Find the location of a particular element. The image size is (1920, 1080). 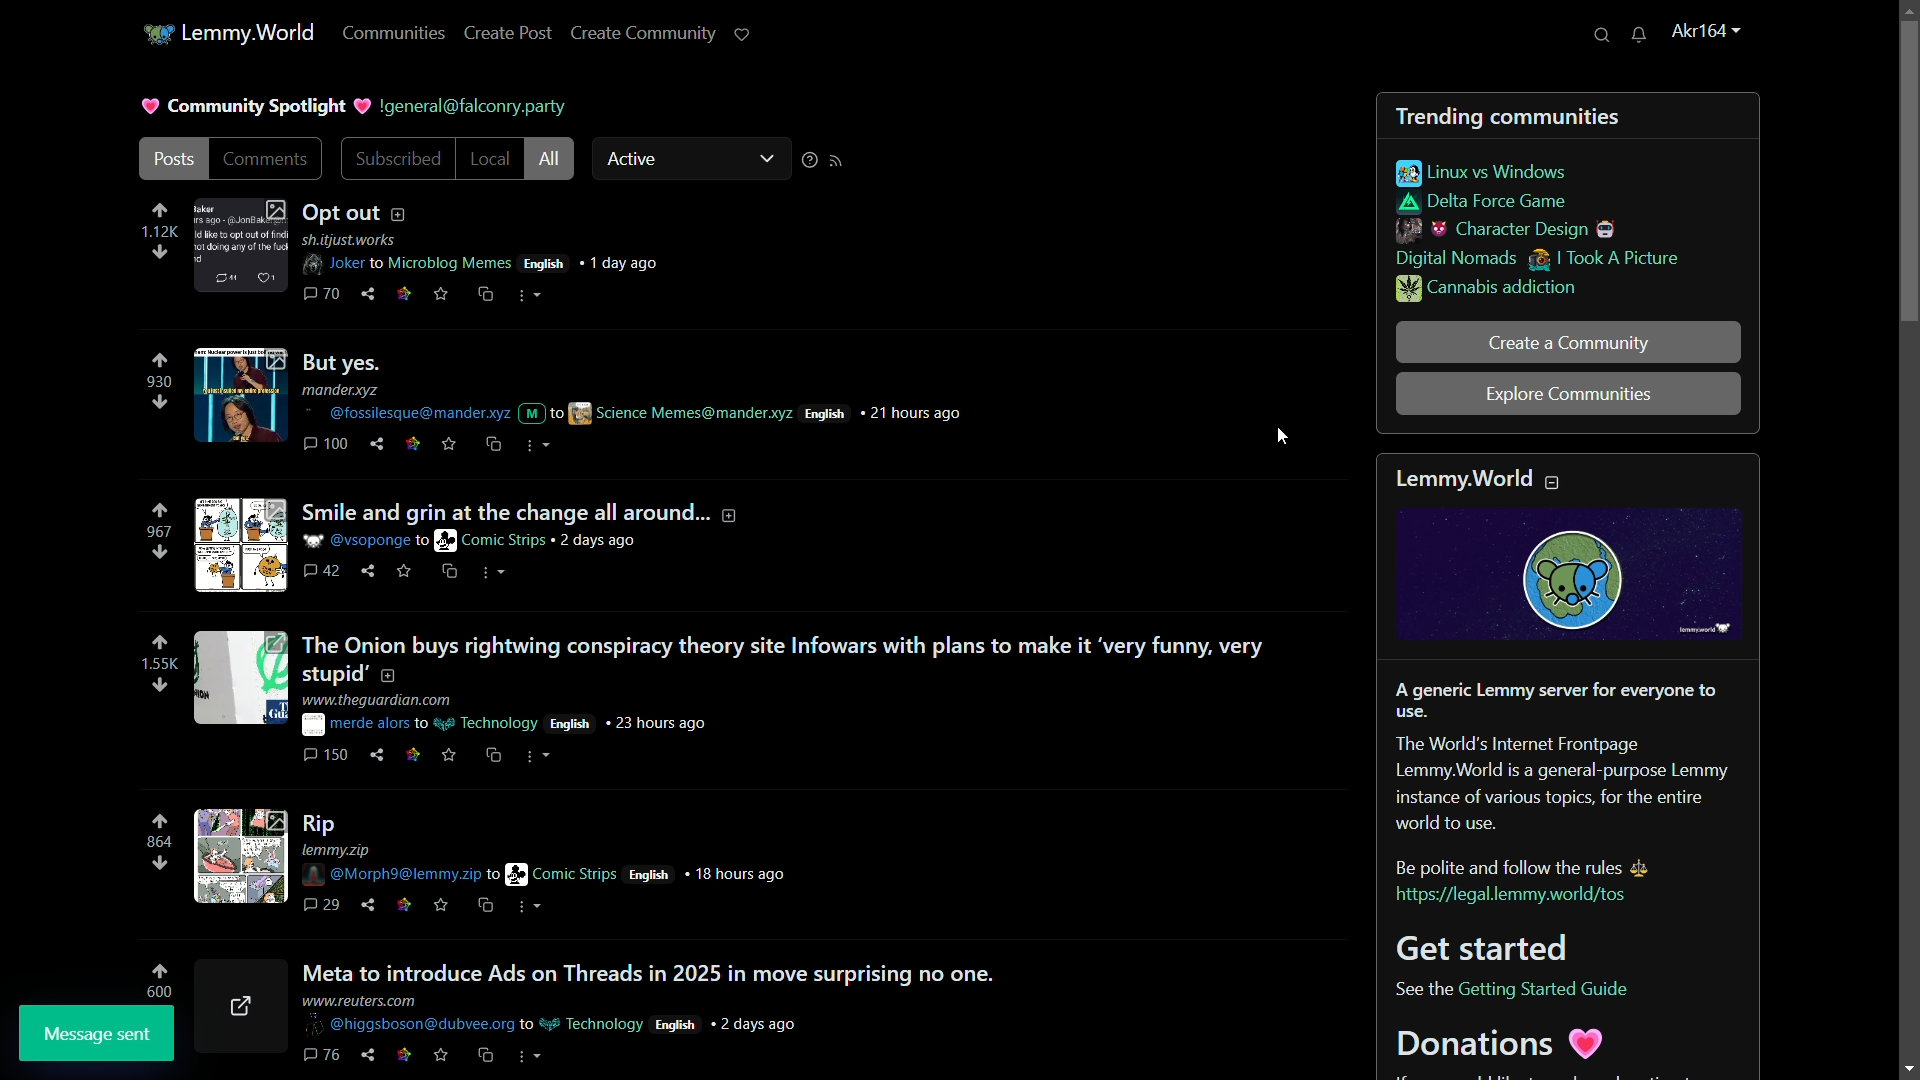

image is located at coordinates (243, 394).